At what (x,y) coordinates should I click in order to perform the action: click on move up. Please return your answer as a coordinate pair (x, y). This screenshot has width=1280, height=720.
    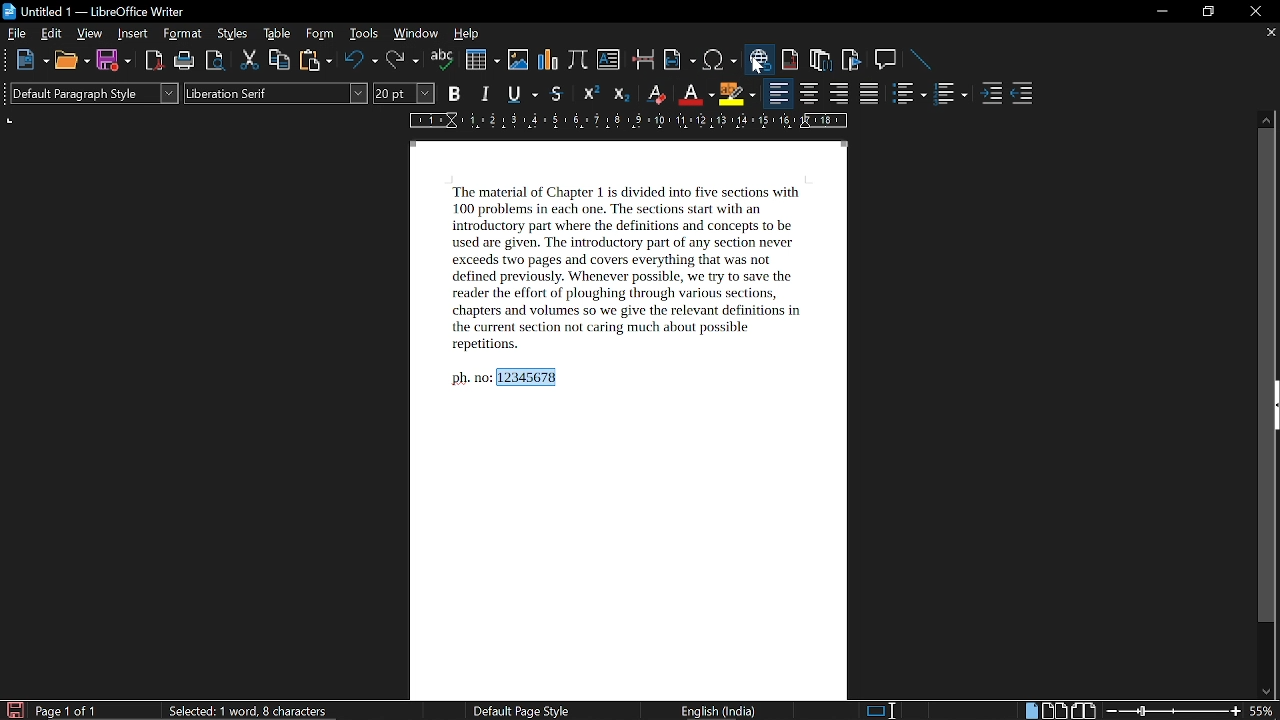
    Looking at the image, I should click on (1265, 119).